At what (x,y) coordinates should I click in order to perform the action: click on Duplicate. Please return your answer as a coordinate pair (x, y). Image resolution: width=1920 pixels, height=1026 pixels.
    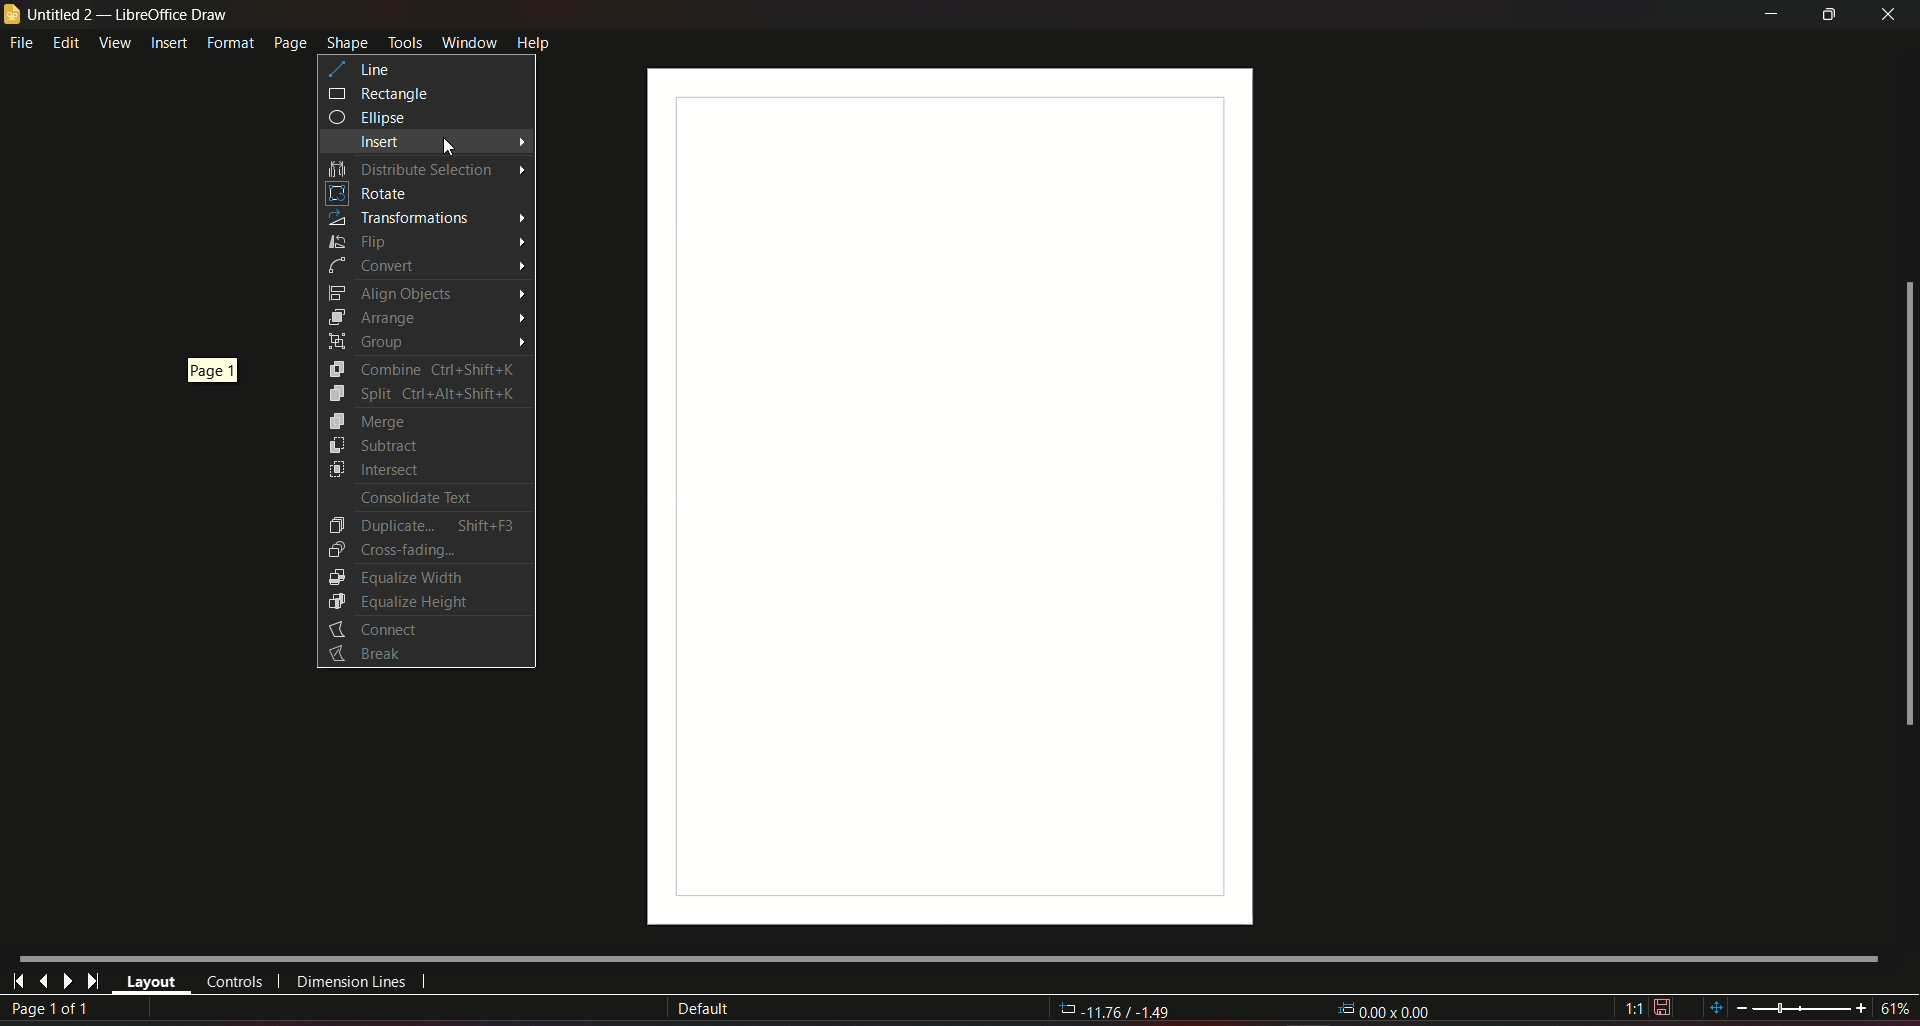
    Looking at the image, I should click on (422, 525).